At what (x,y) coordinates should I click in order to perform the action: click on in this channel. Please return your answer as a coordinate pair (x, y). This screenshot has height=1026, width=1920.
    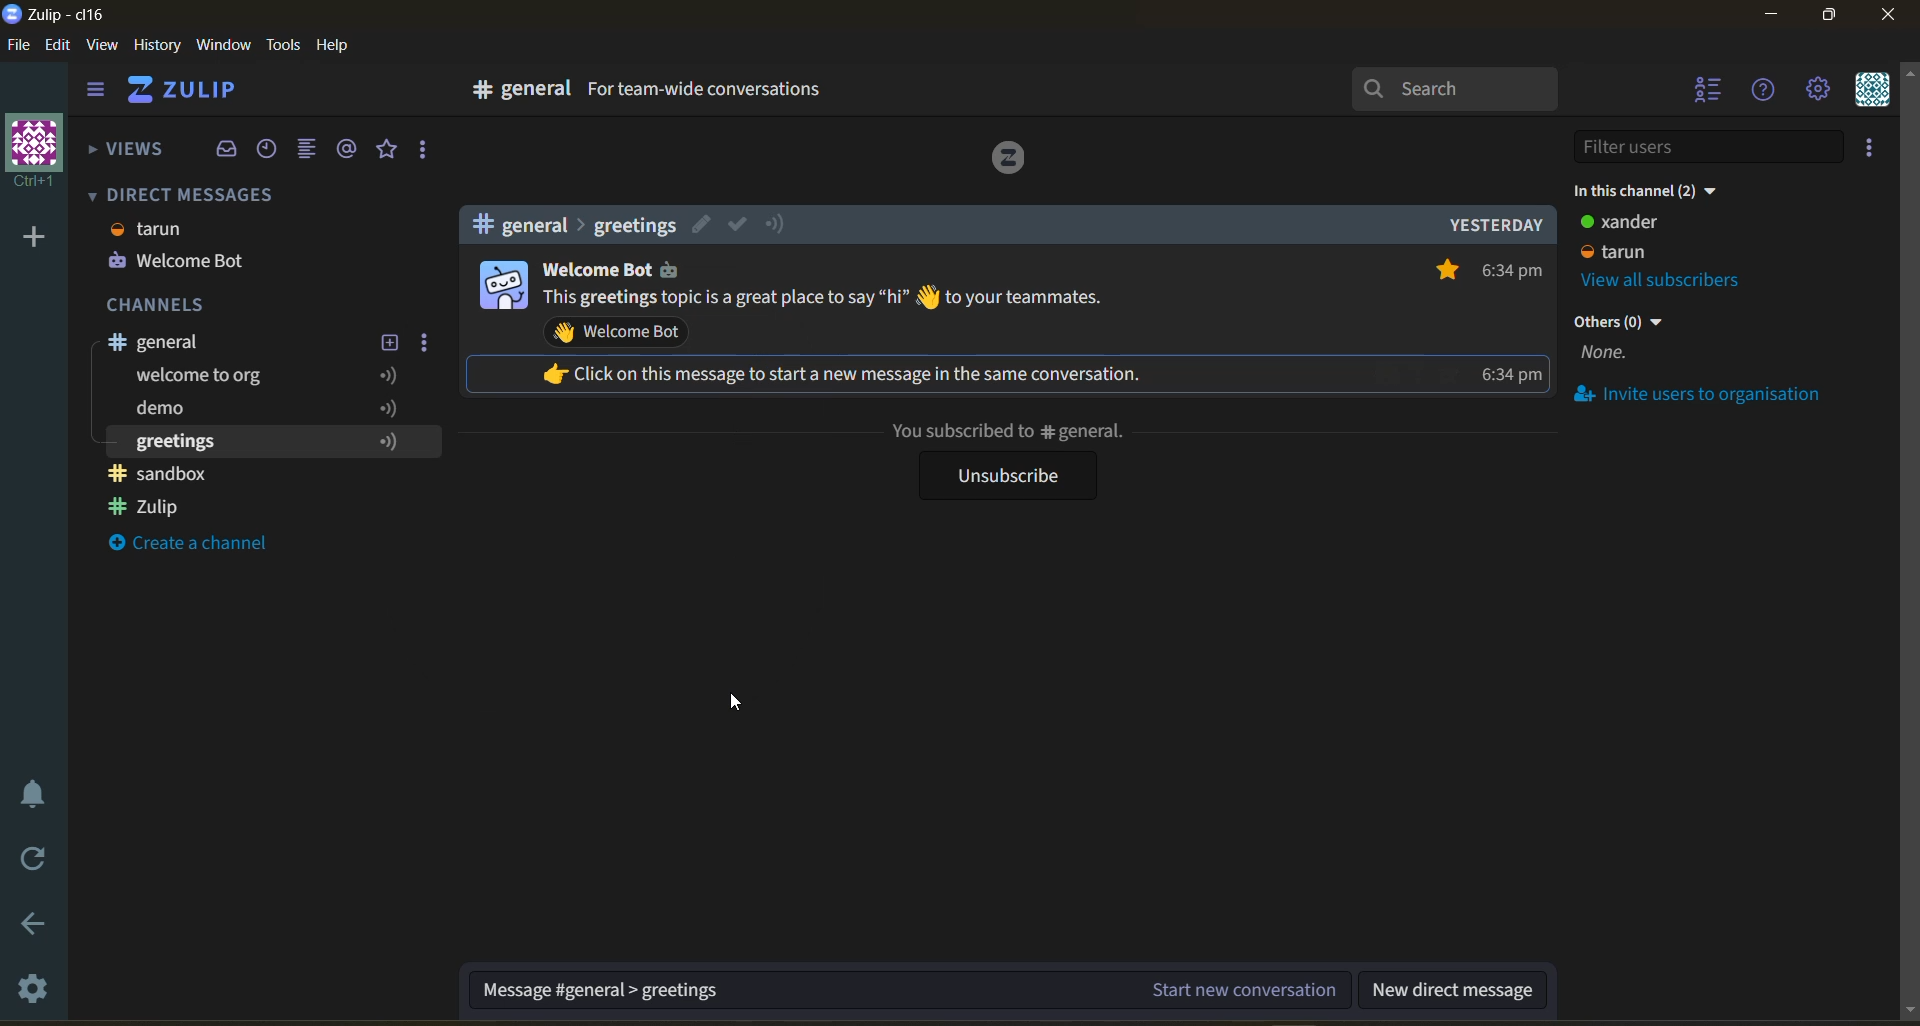
    Looking at the image, I should click on (1651, 194).